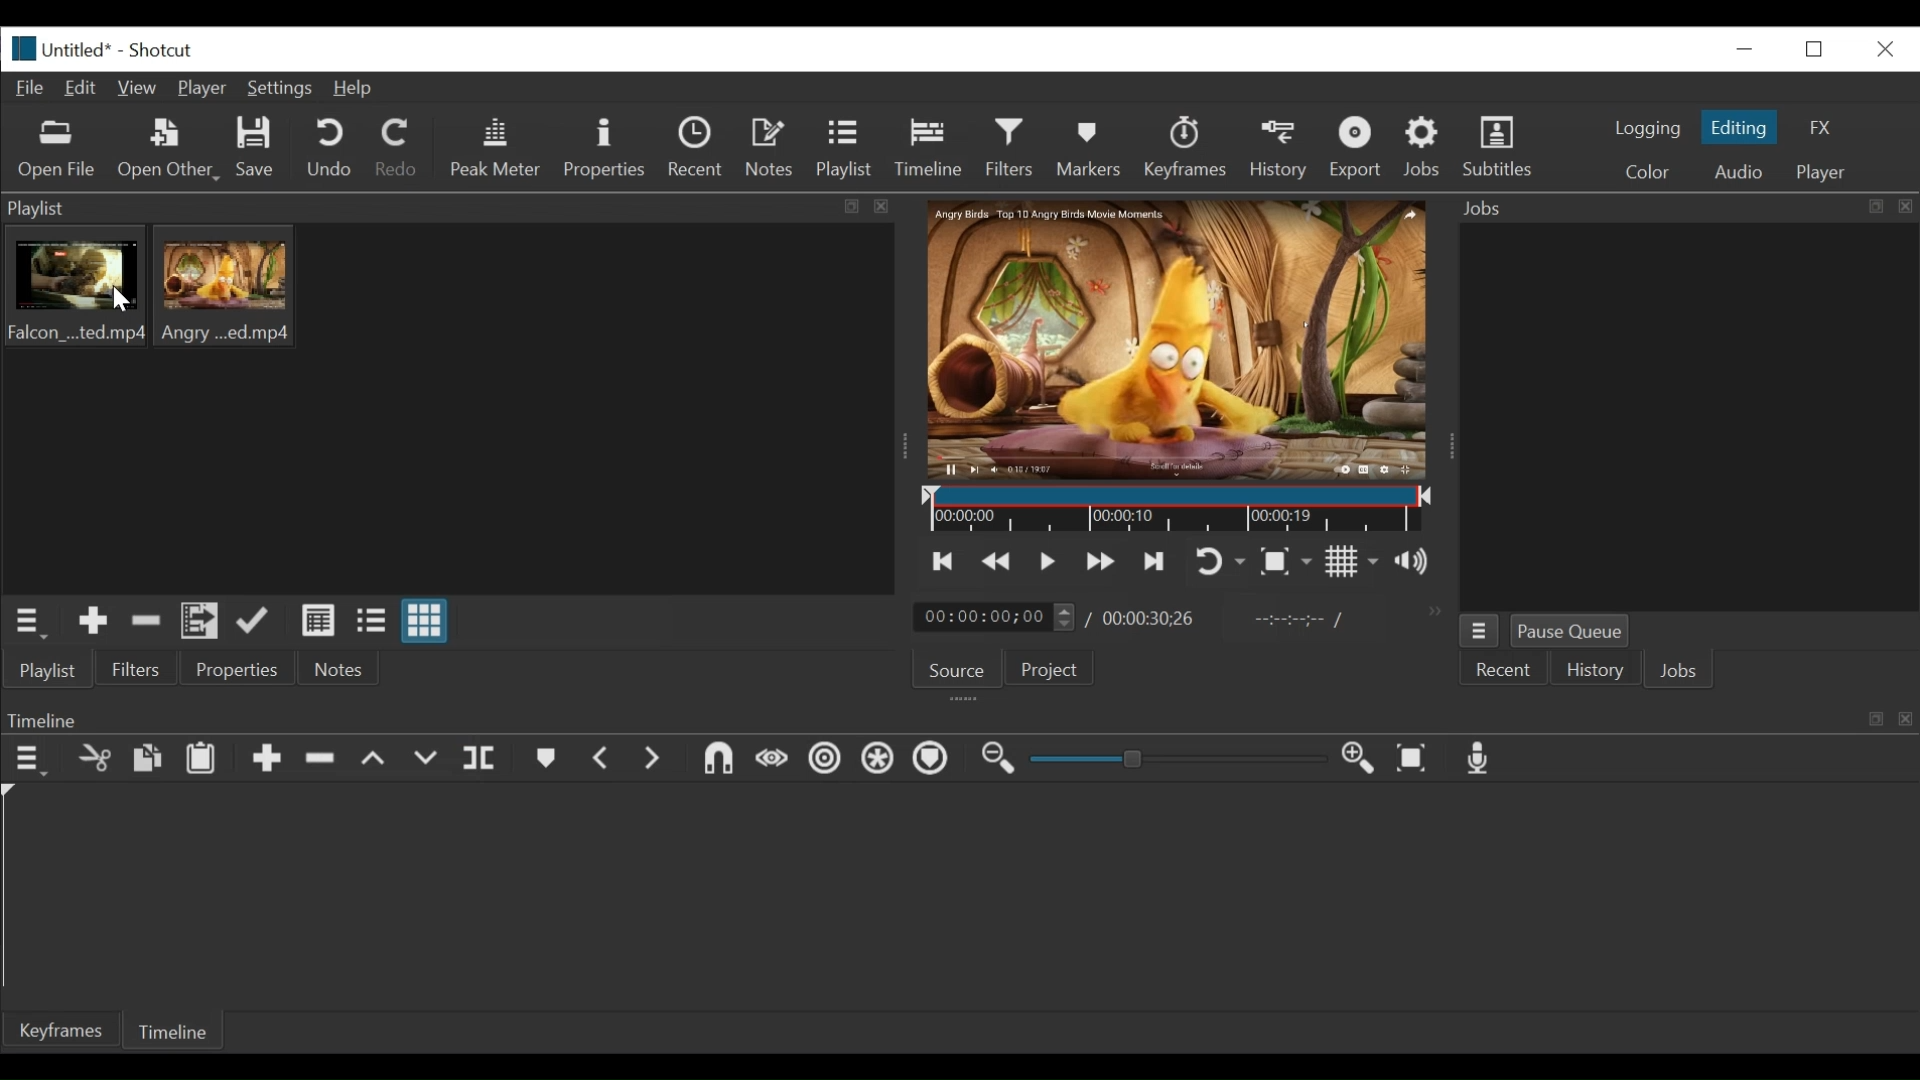  Describe the element at coordinates (229, 285) in the screenshot. I see `clip` at that location.